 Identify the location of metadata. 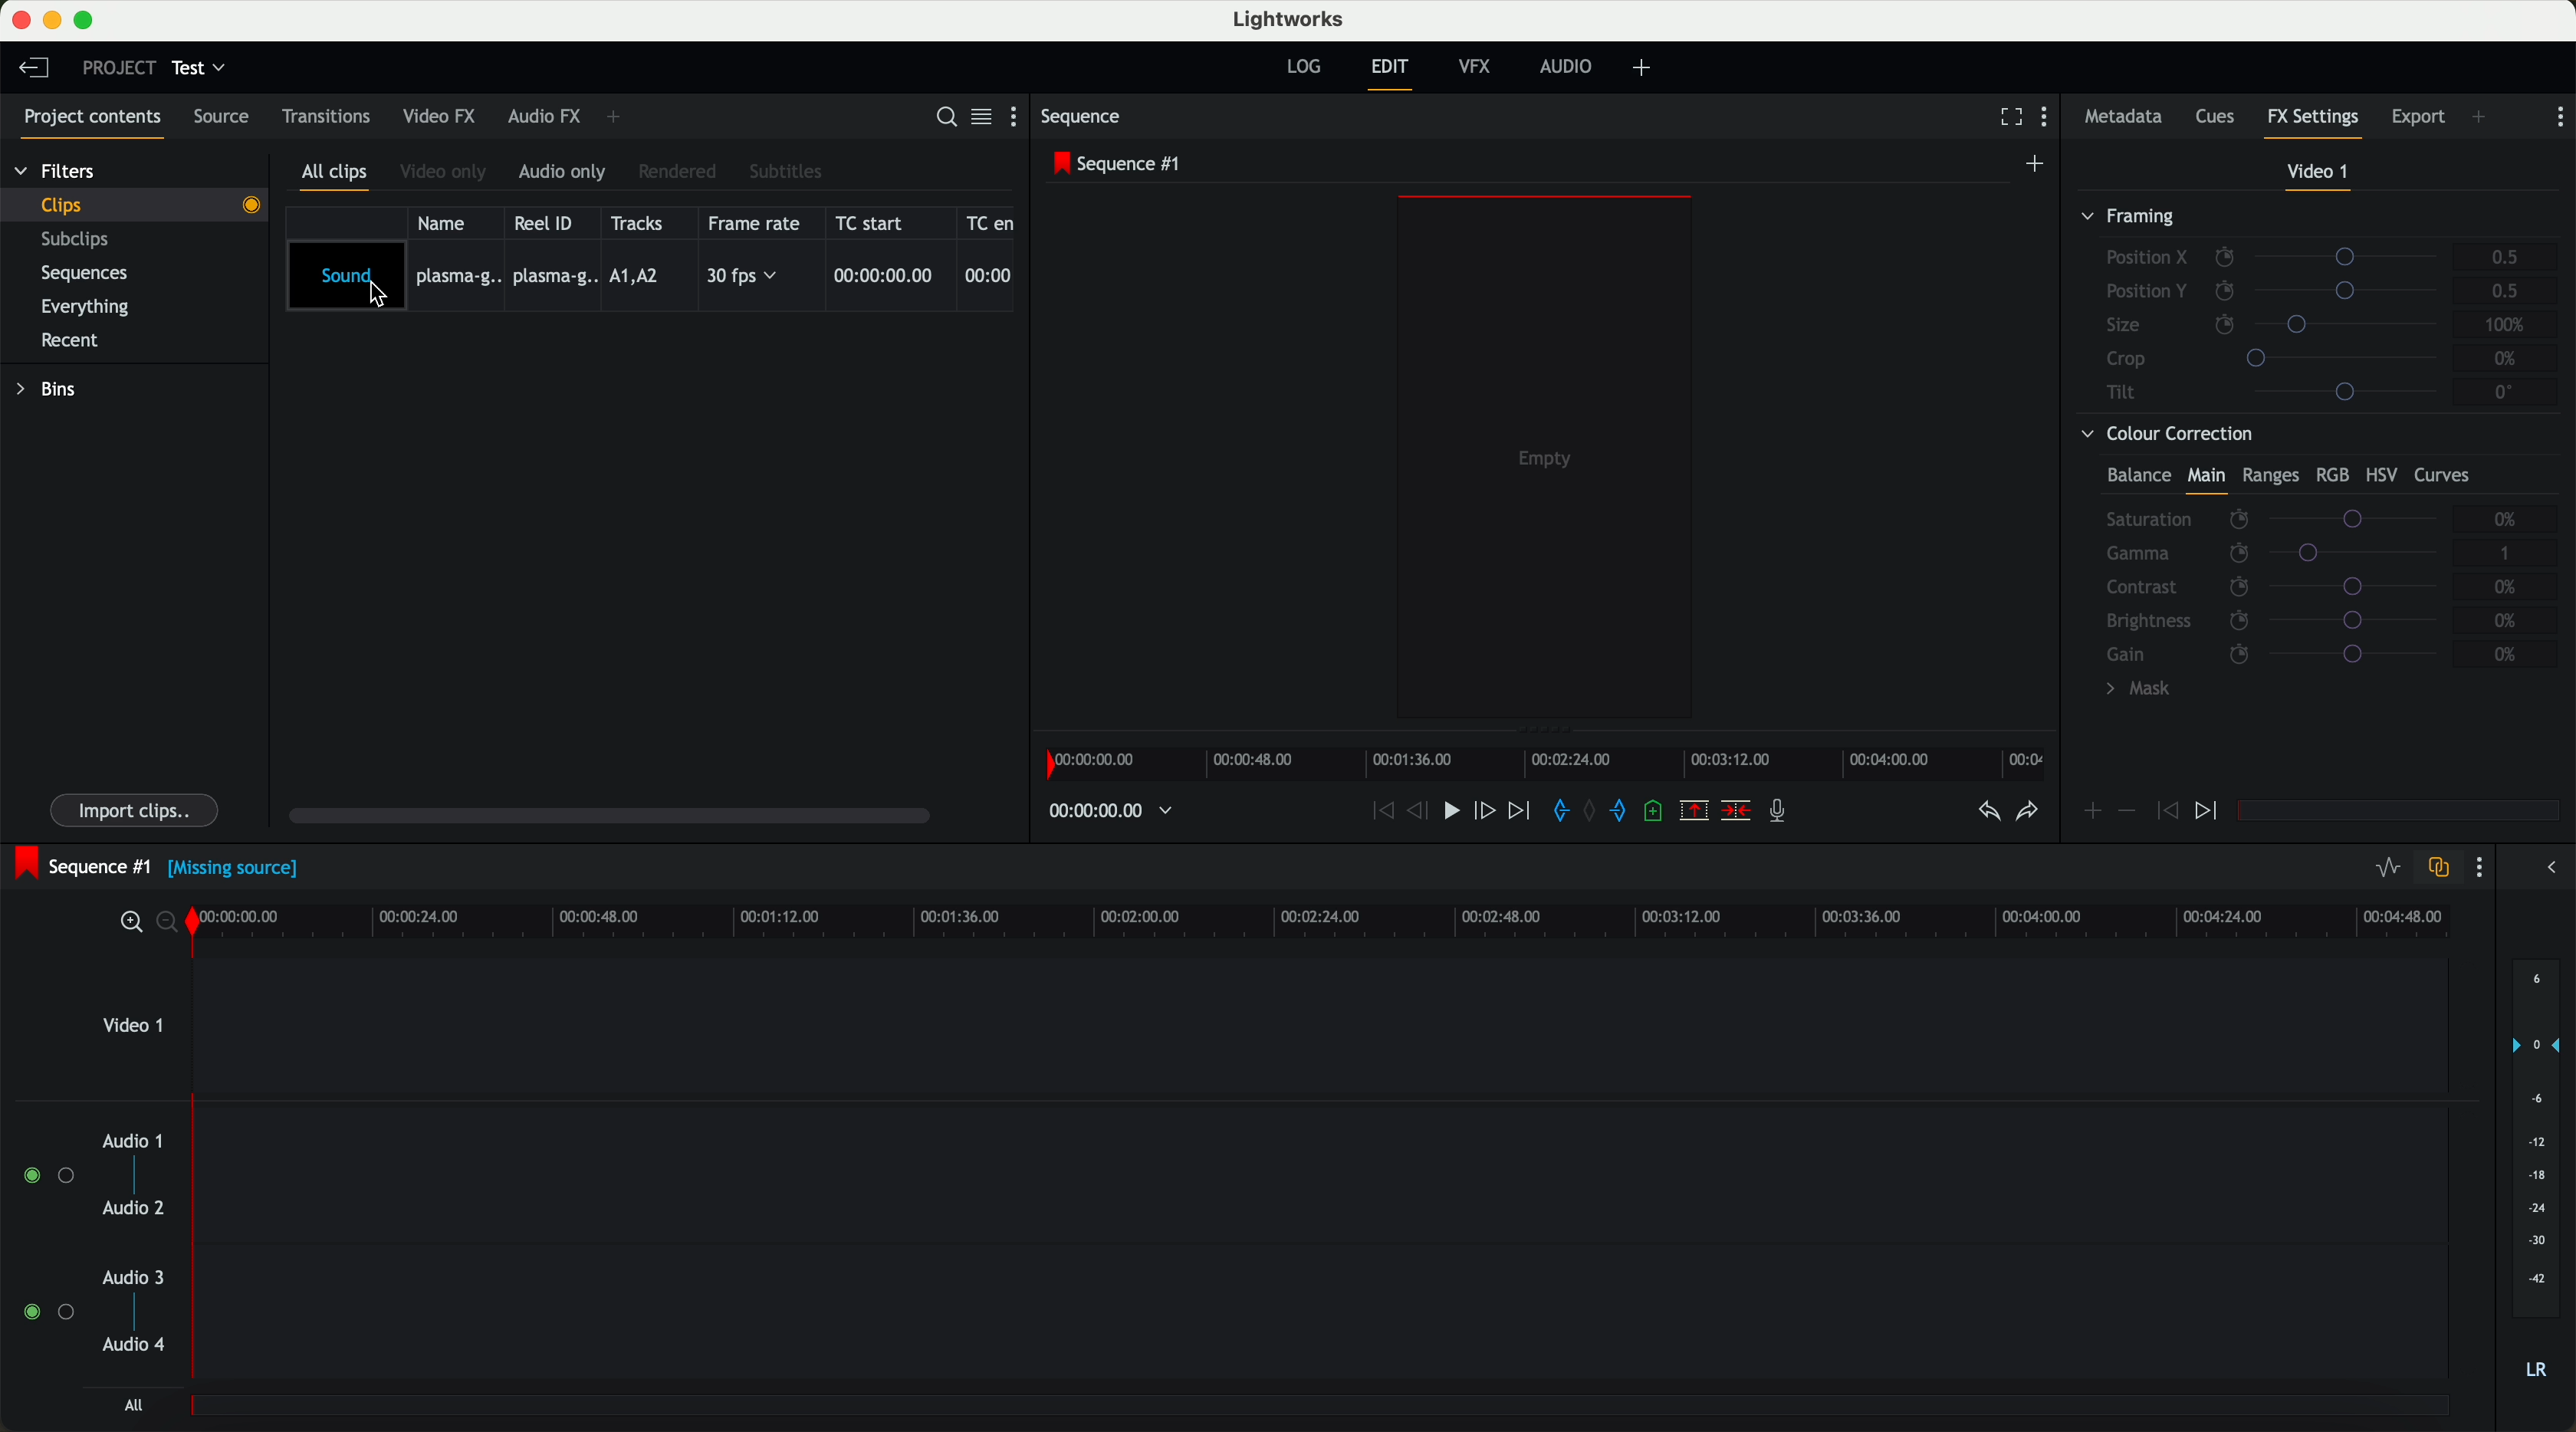
(2123, 118).